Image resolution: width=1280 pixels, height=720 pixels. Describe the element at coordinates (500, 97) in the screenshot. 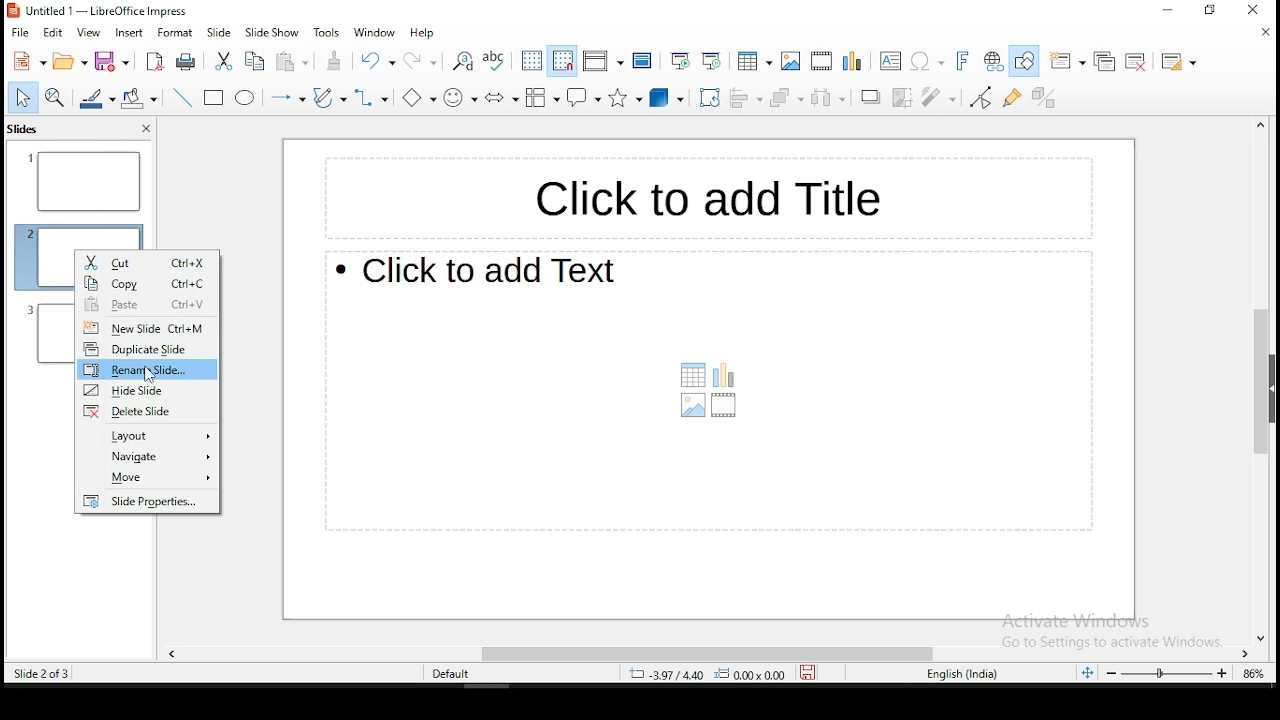

I see `block arrows` at that location.